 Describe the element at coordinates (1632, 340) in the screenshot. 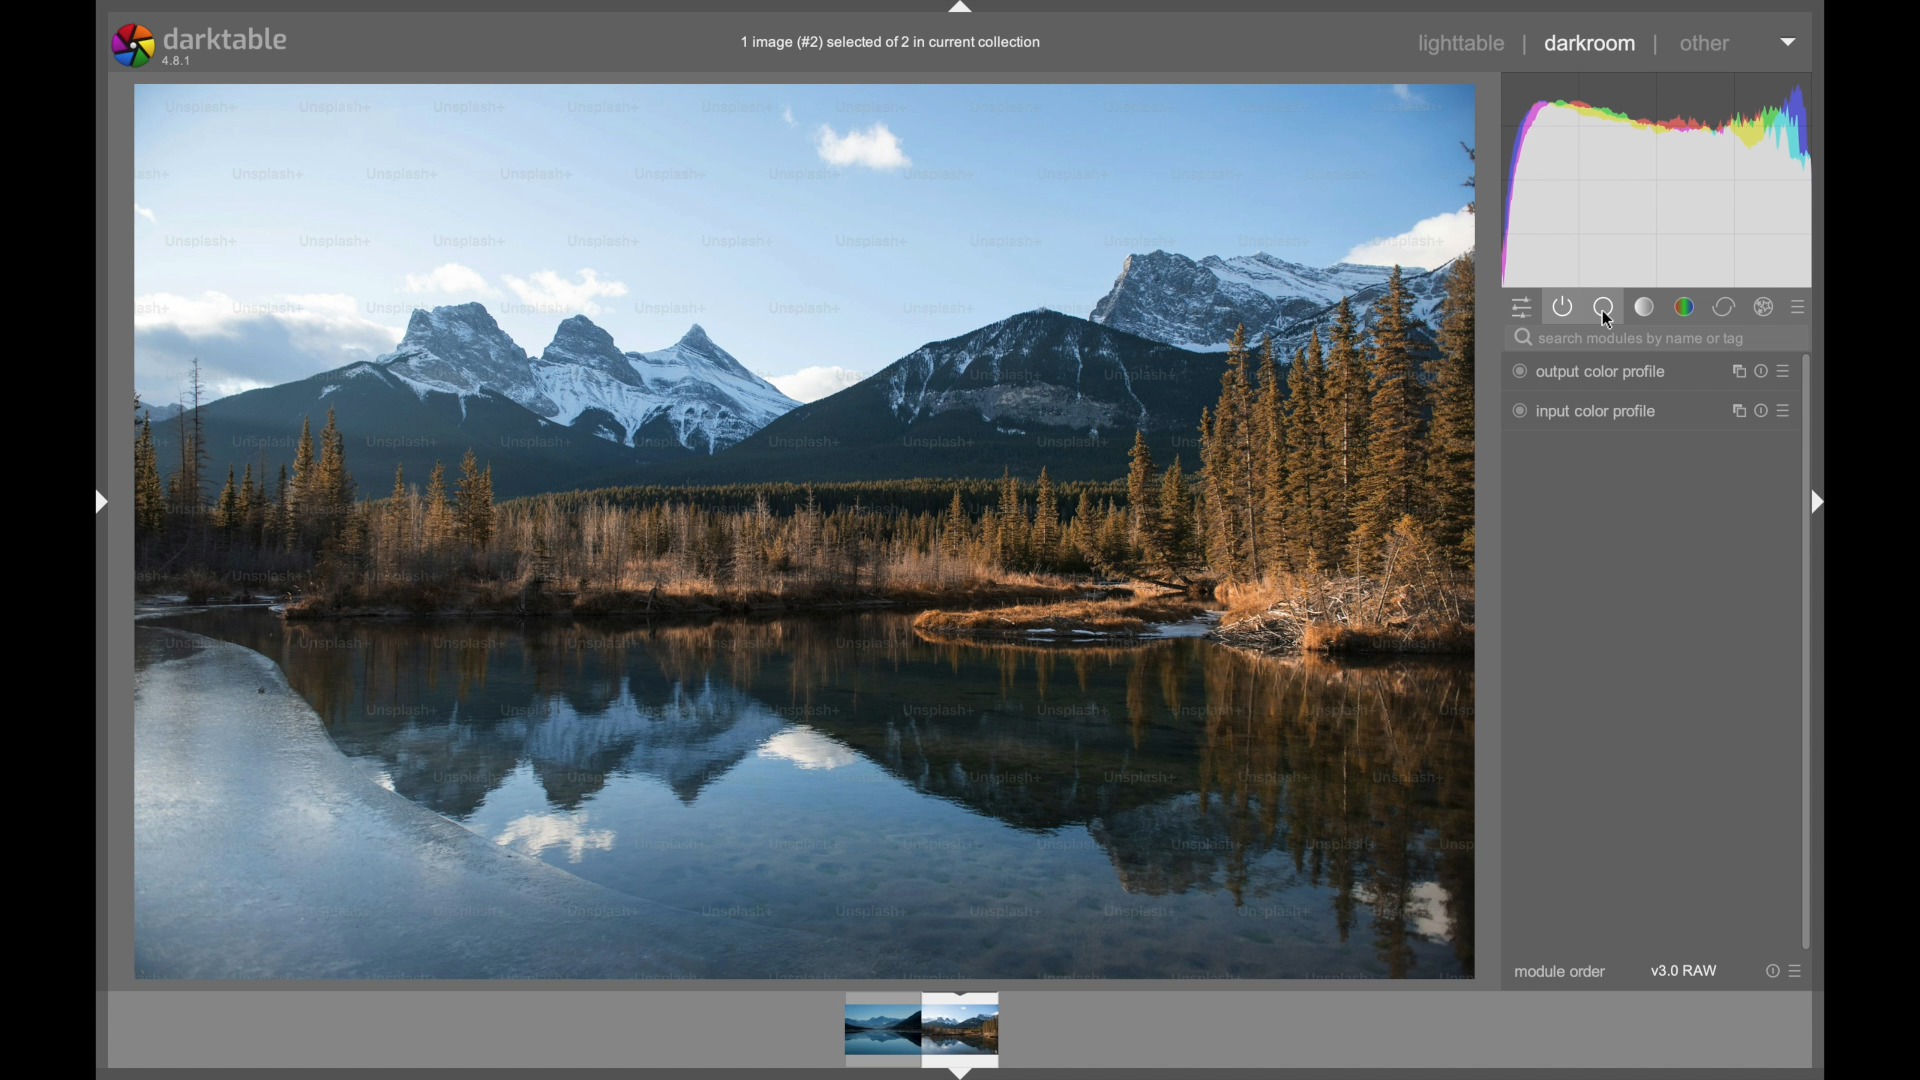

I see `search modules by name or tag` at that location.